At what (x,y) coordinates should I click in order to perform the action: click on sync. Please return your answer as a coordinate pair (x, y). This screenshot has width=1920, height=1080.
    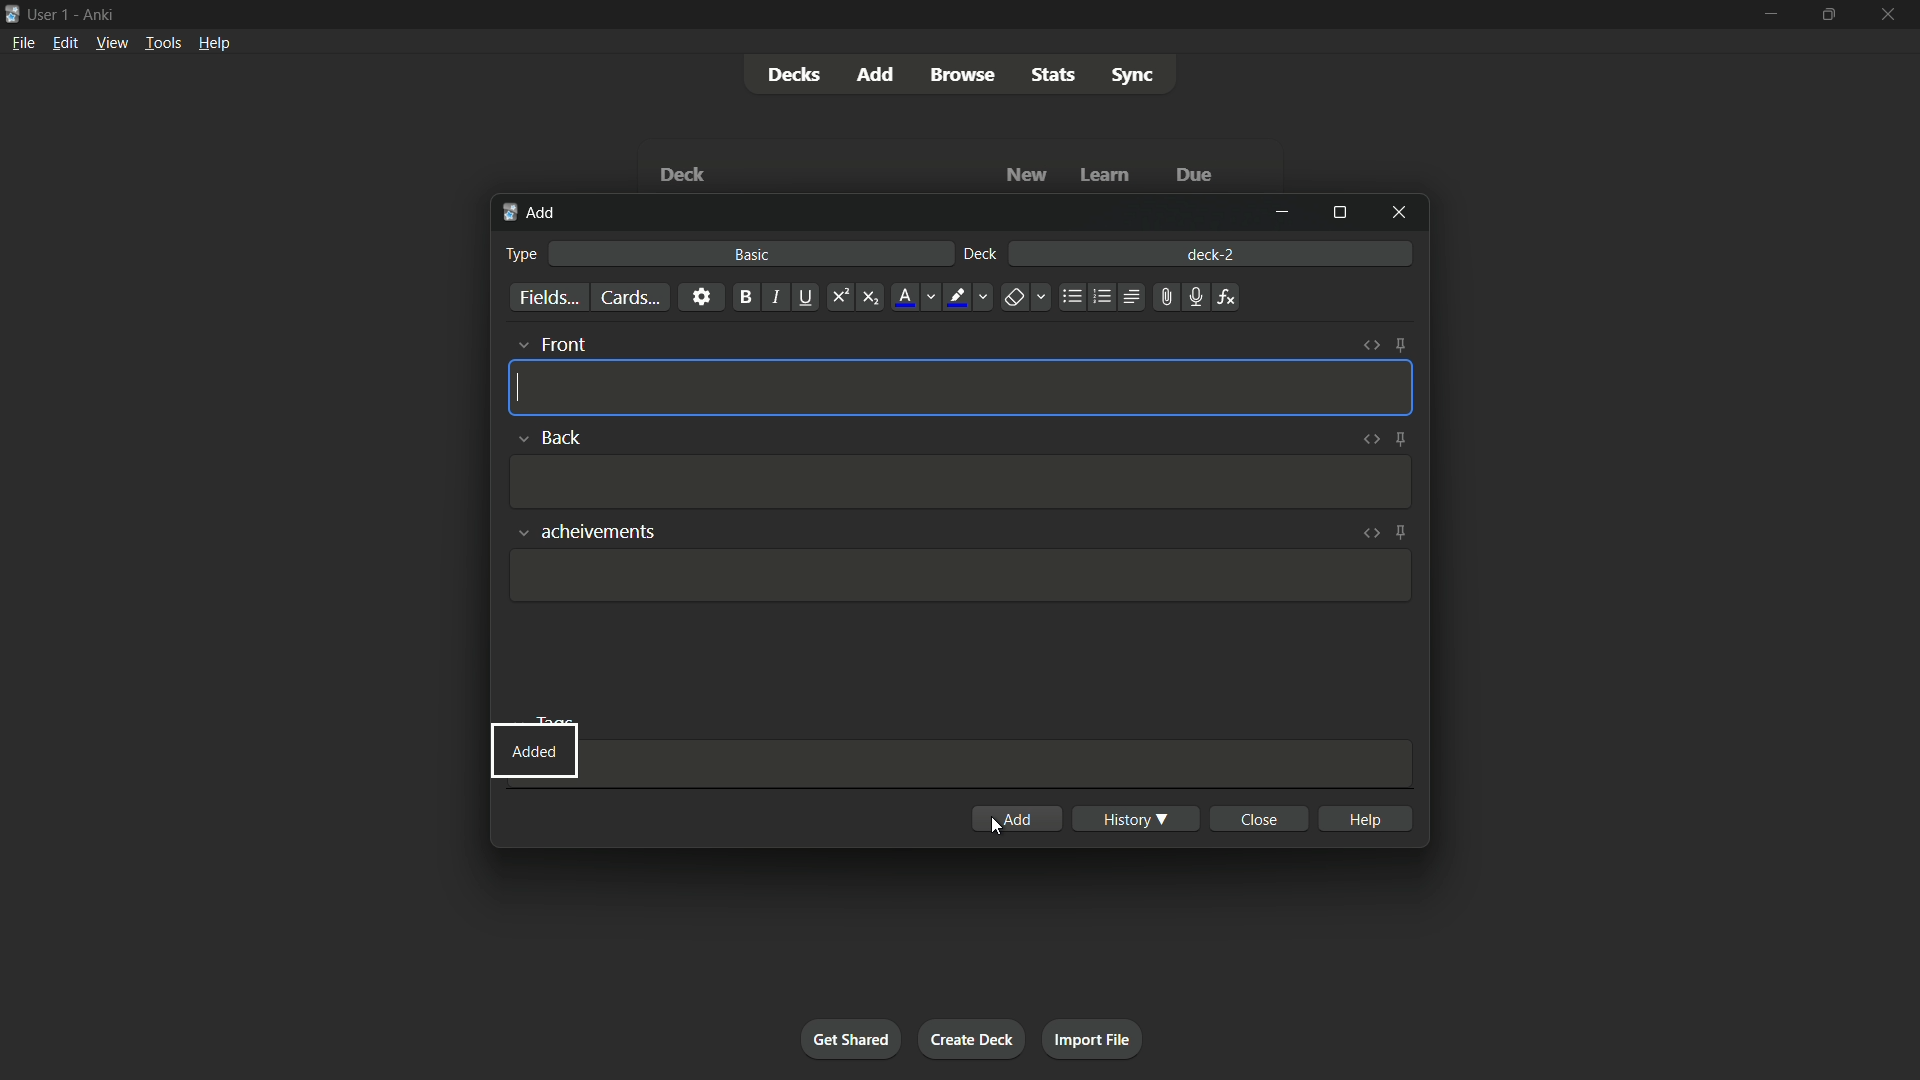
    Looking at the image, I should click on (1135, 76).